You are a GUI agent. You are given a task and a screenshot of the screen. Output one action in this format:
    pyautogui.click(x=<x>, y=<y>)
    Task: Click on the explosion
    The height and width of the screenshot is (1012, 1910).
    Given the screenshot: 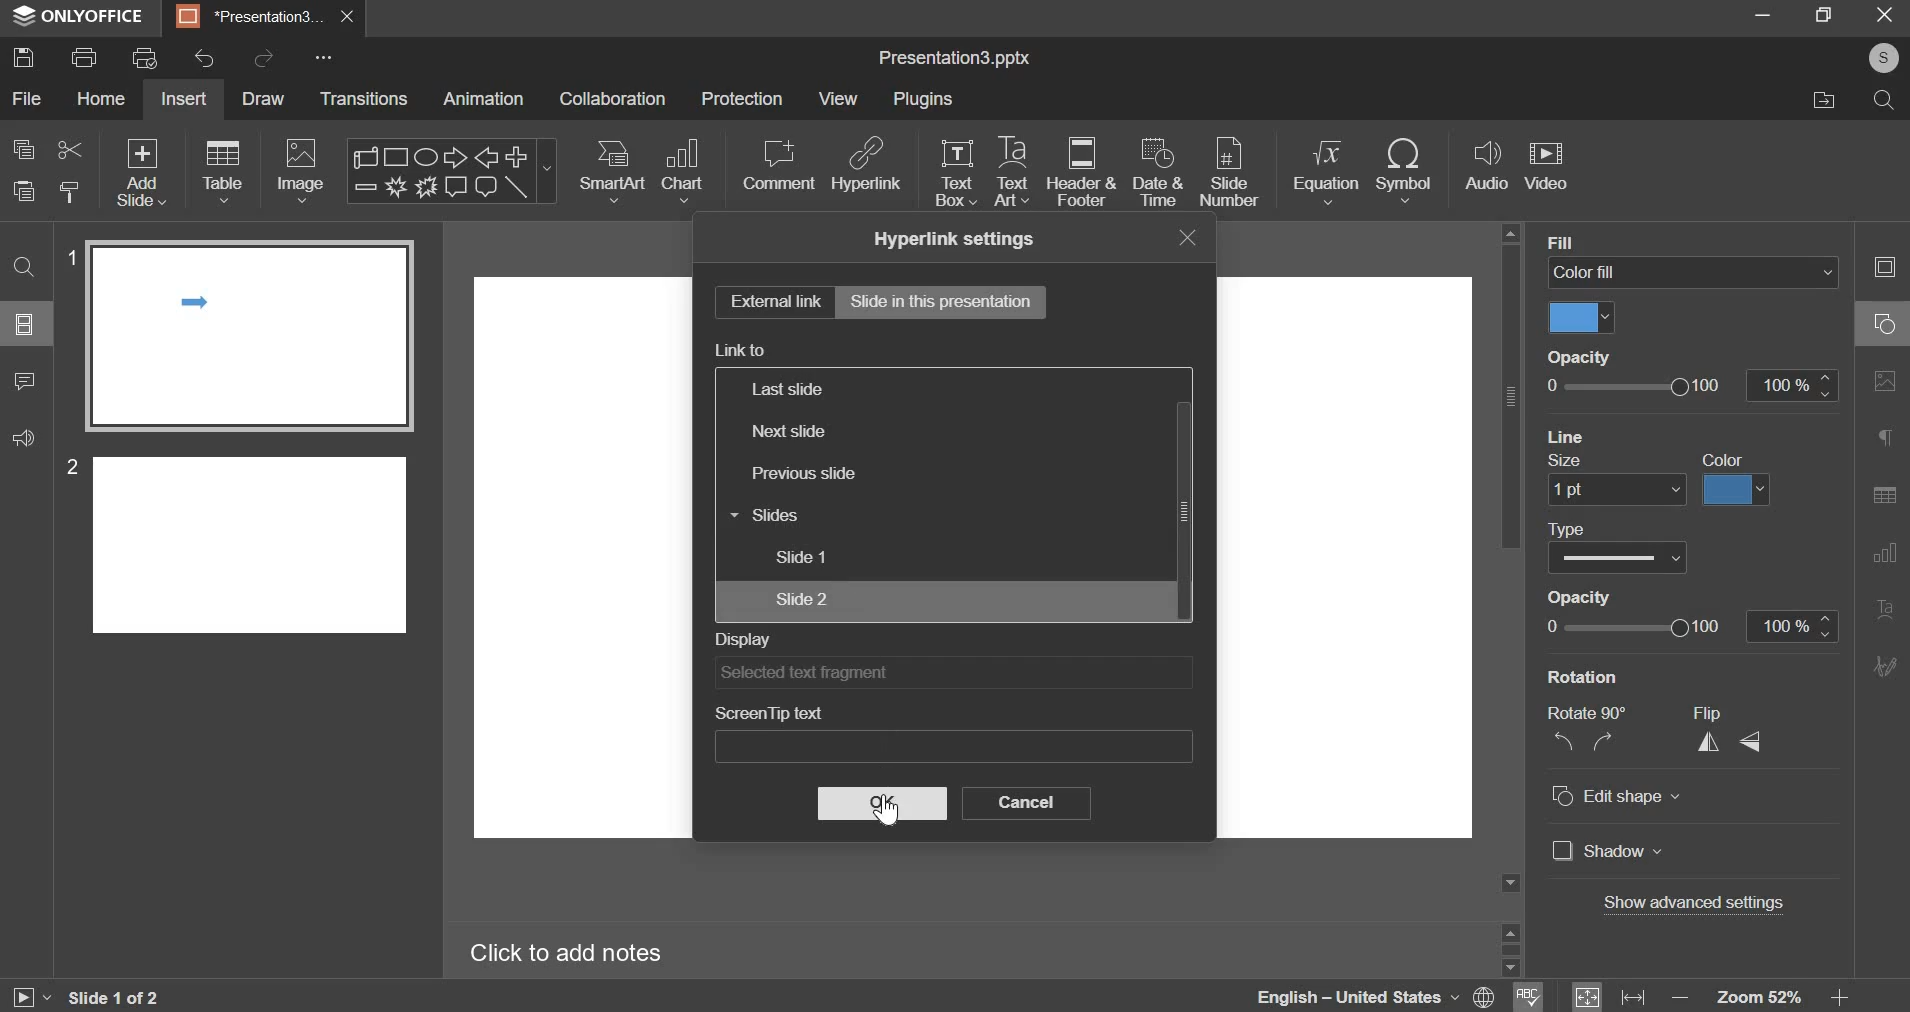 What is the action you would take?
    pyautogui.click(x=393, y=187)
    